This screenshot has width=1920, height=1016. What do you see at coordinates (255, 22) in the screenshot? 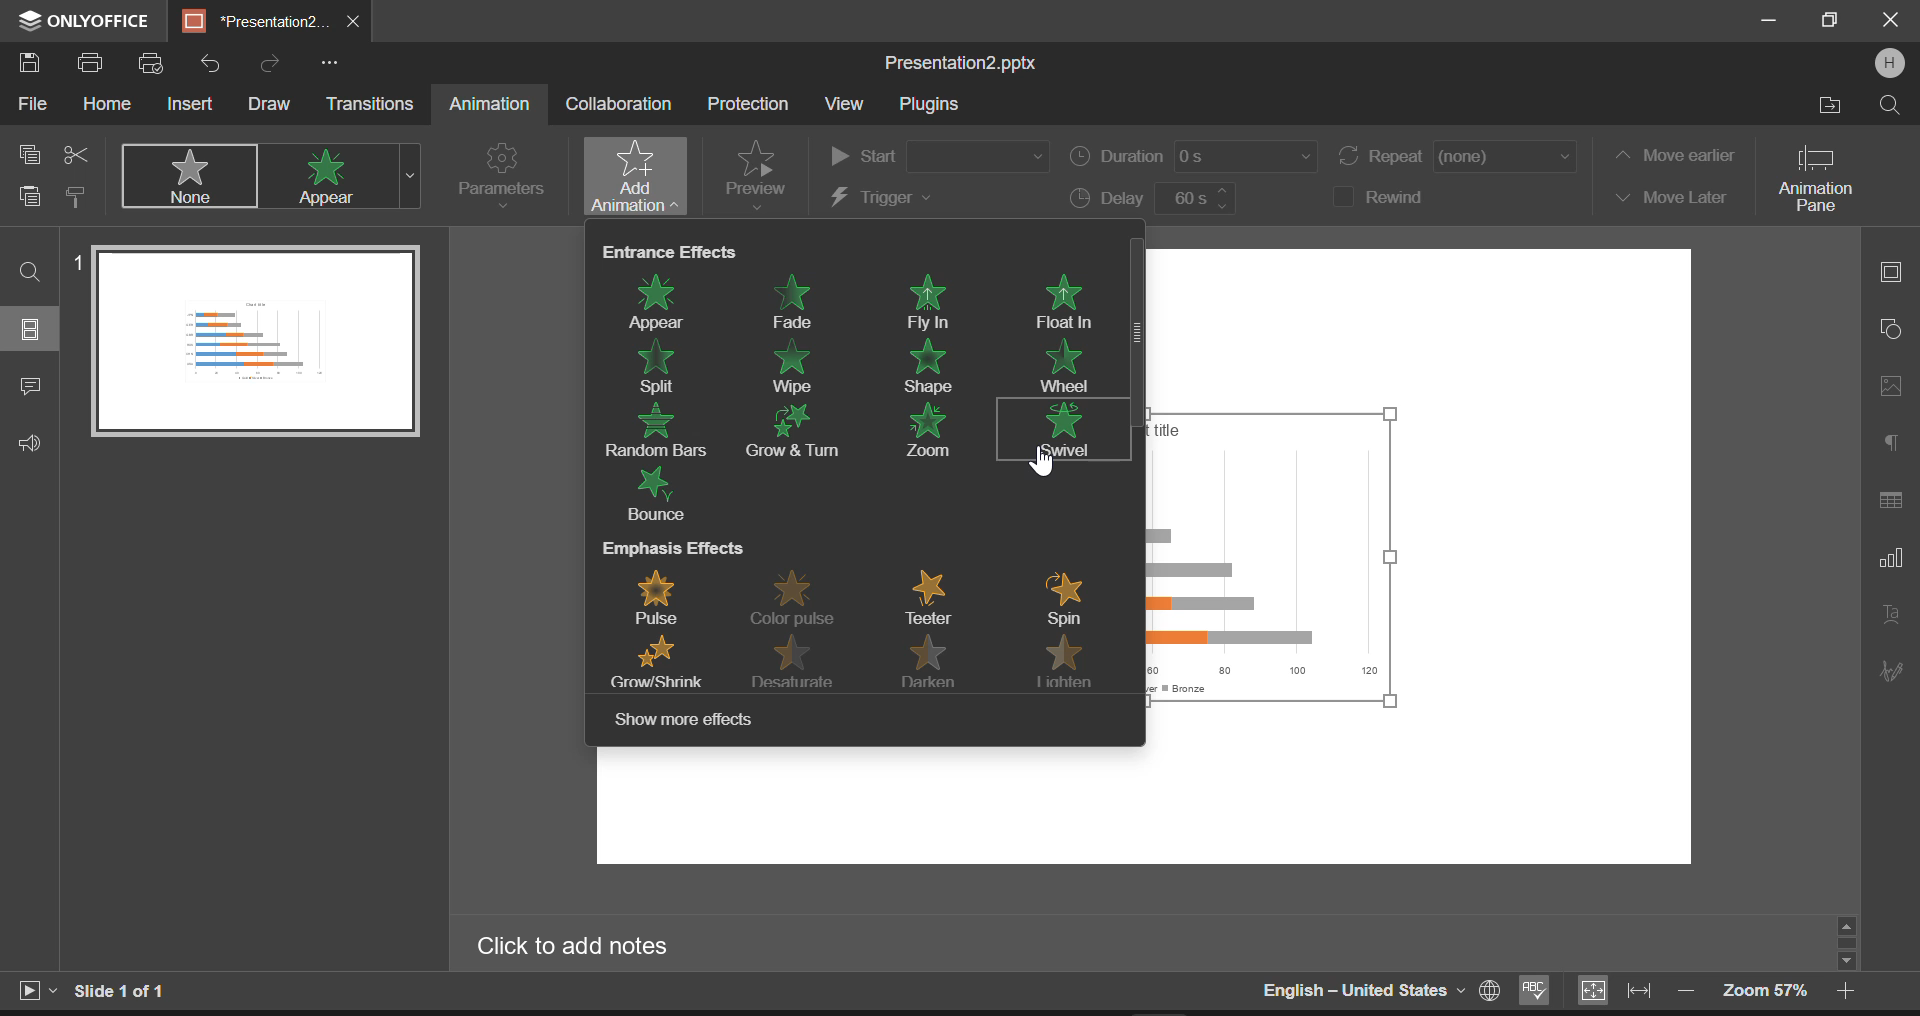
I see `*Presentation2.pptx` at bounding box center [255, 22].